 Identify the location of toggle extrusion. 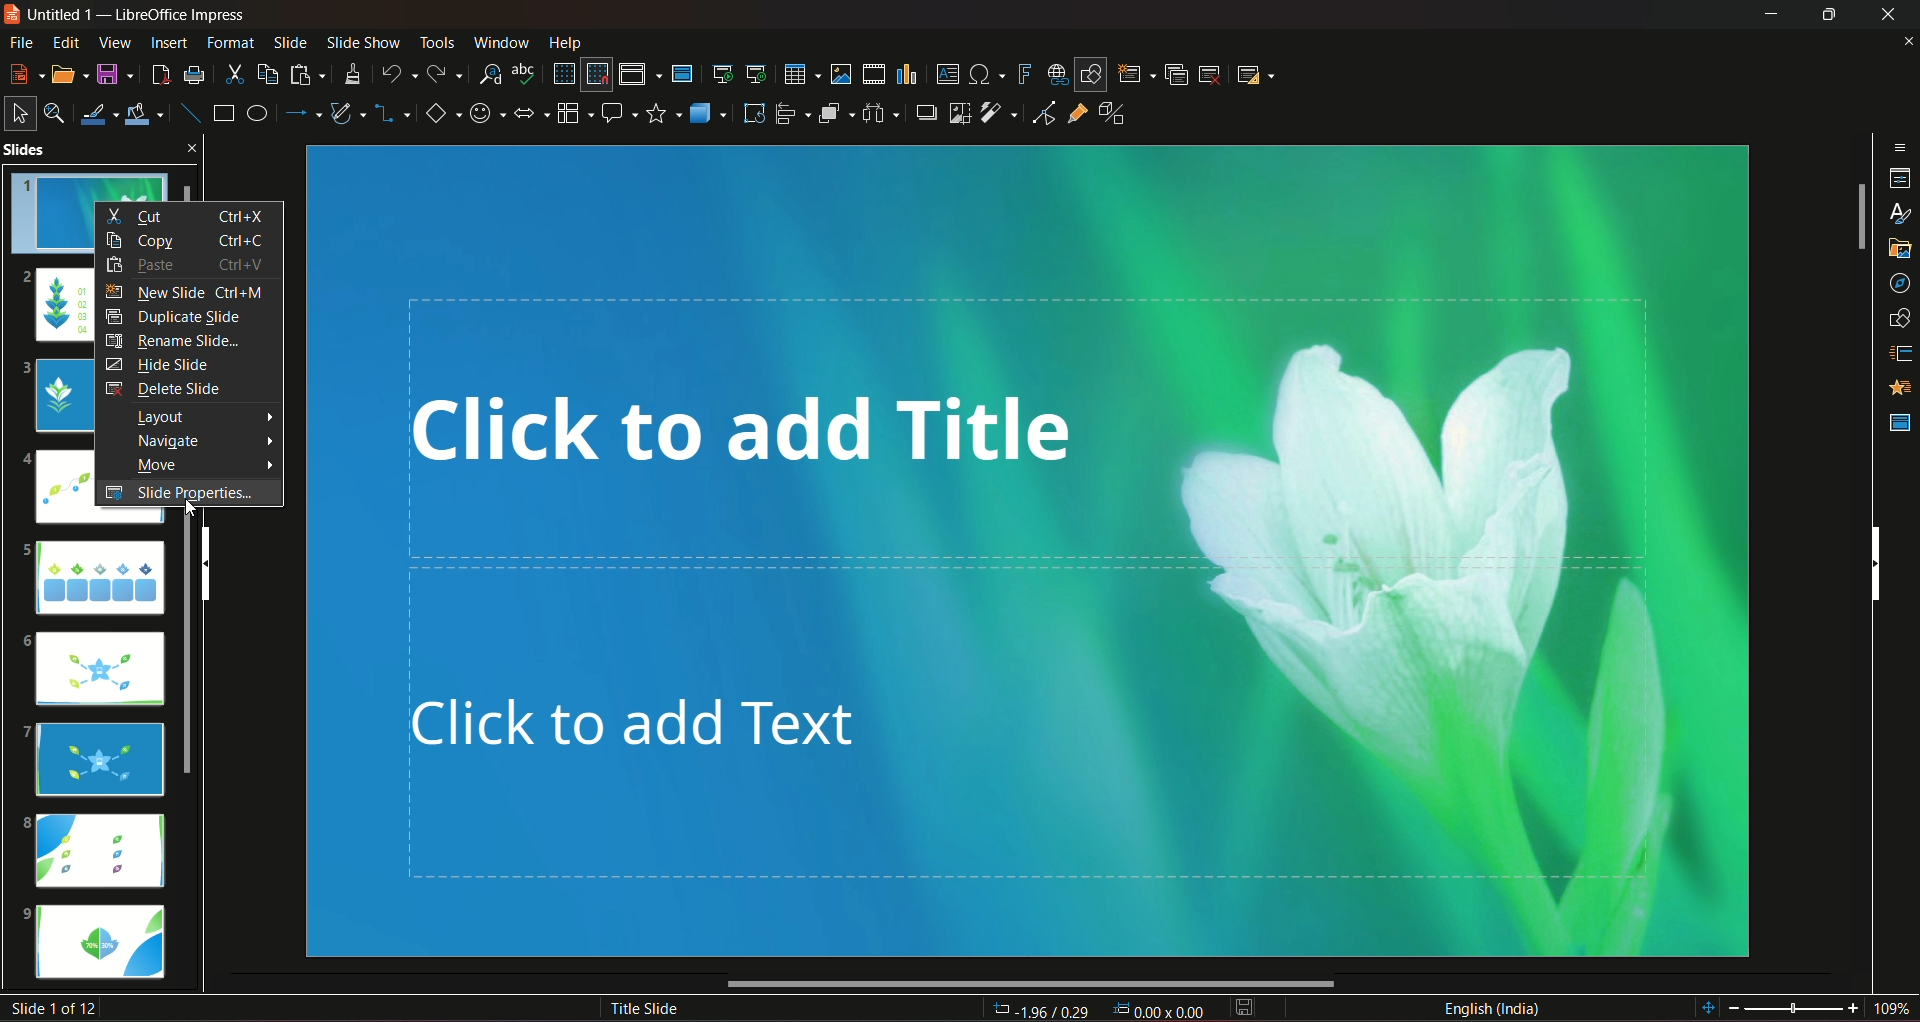
(1113, 115).